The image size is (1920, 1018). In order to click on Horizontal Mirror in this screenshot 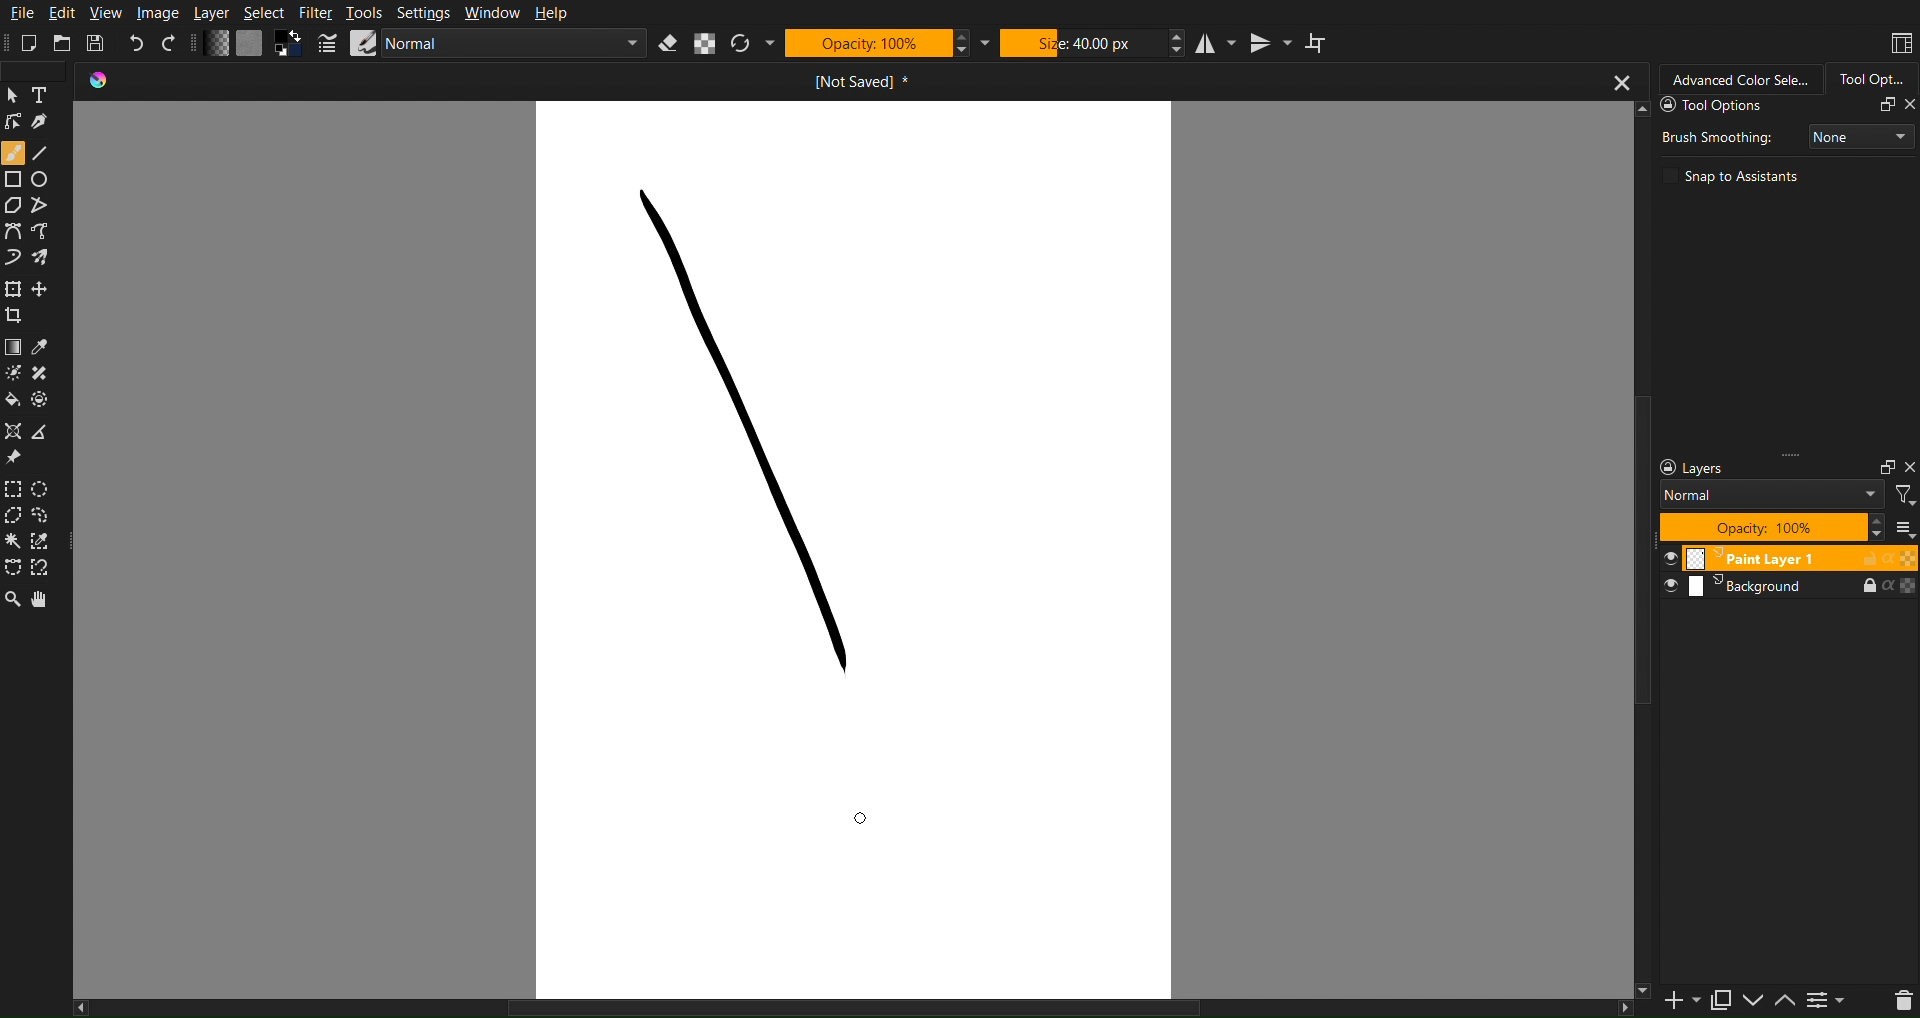, I will do `click(1218, 43)`.